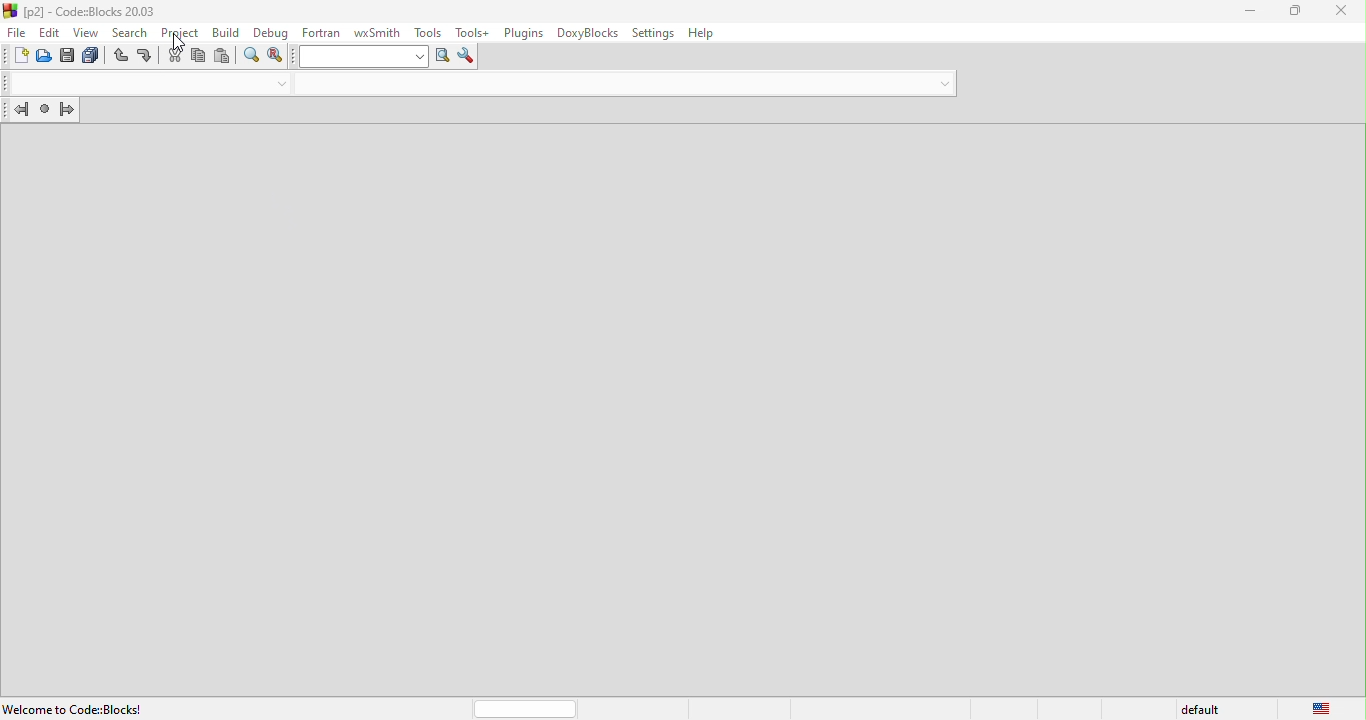 This screenshot has height=720, width=1366. I want to click on run search, so click(443, 58).